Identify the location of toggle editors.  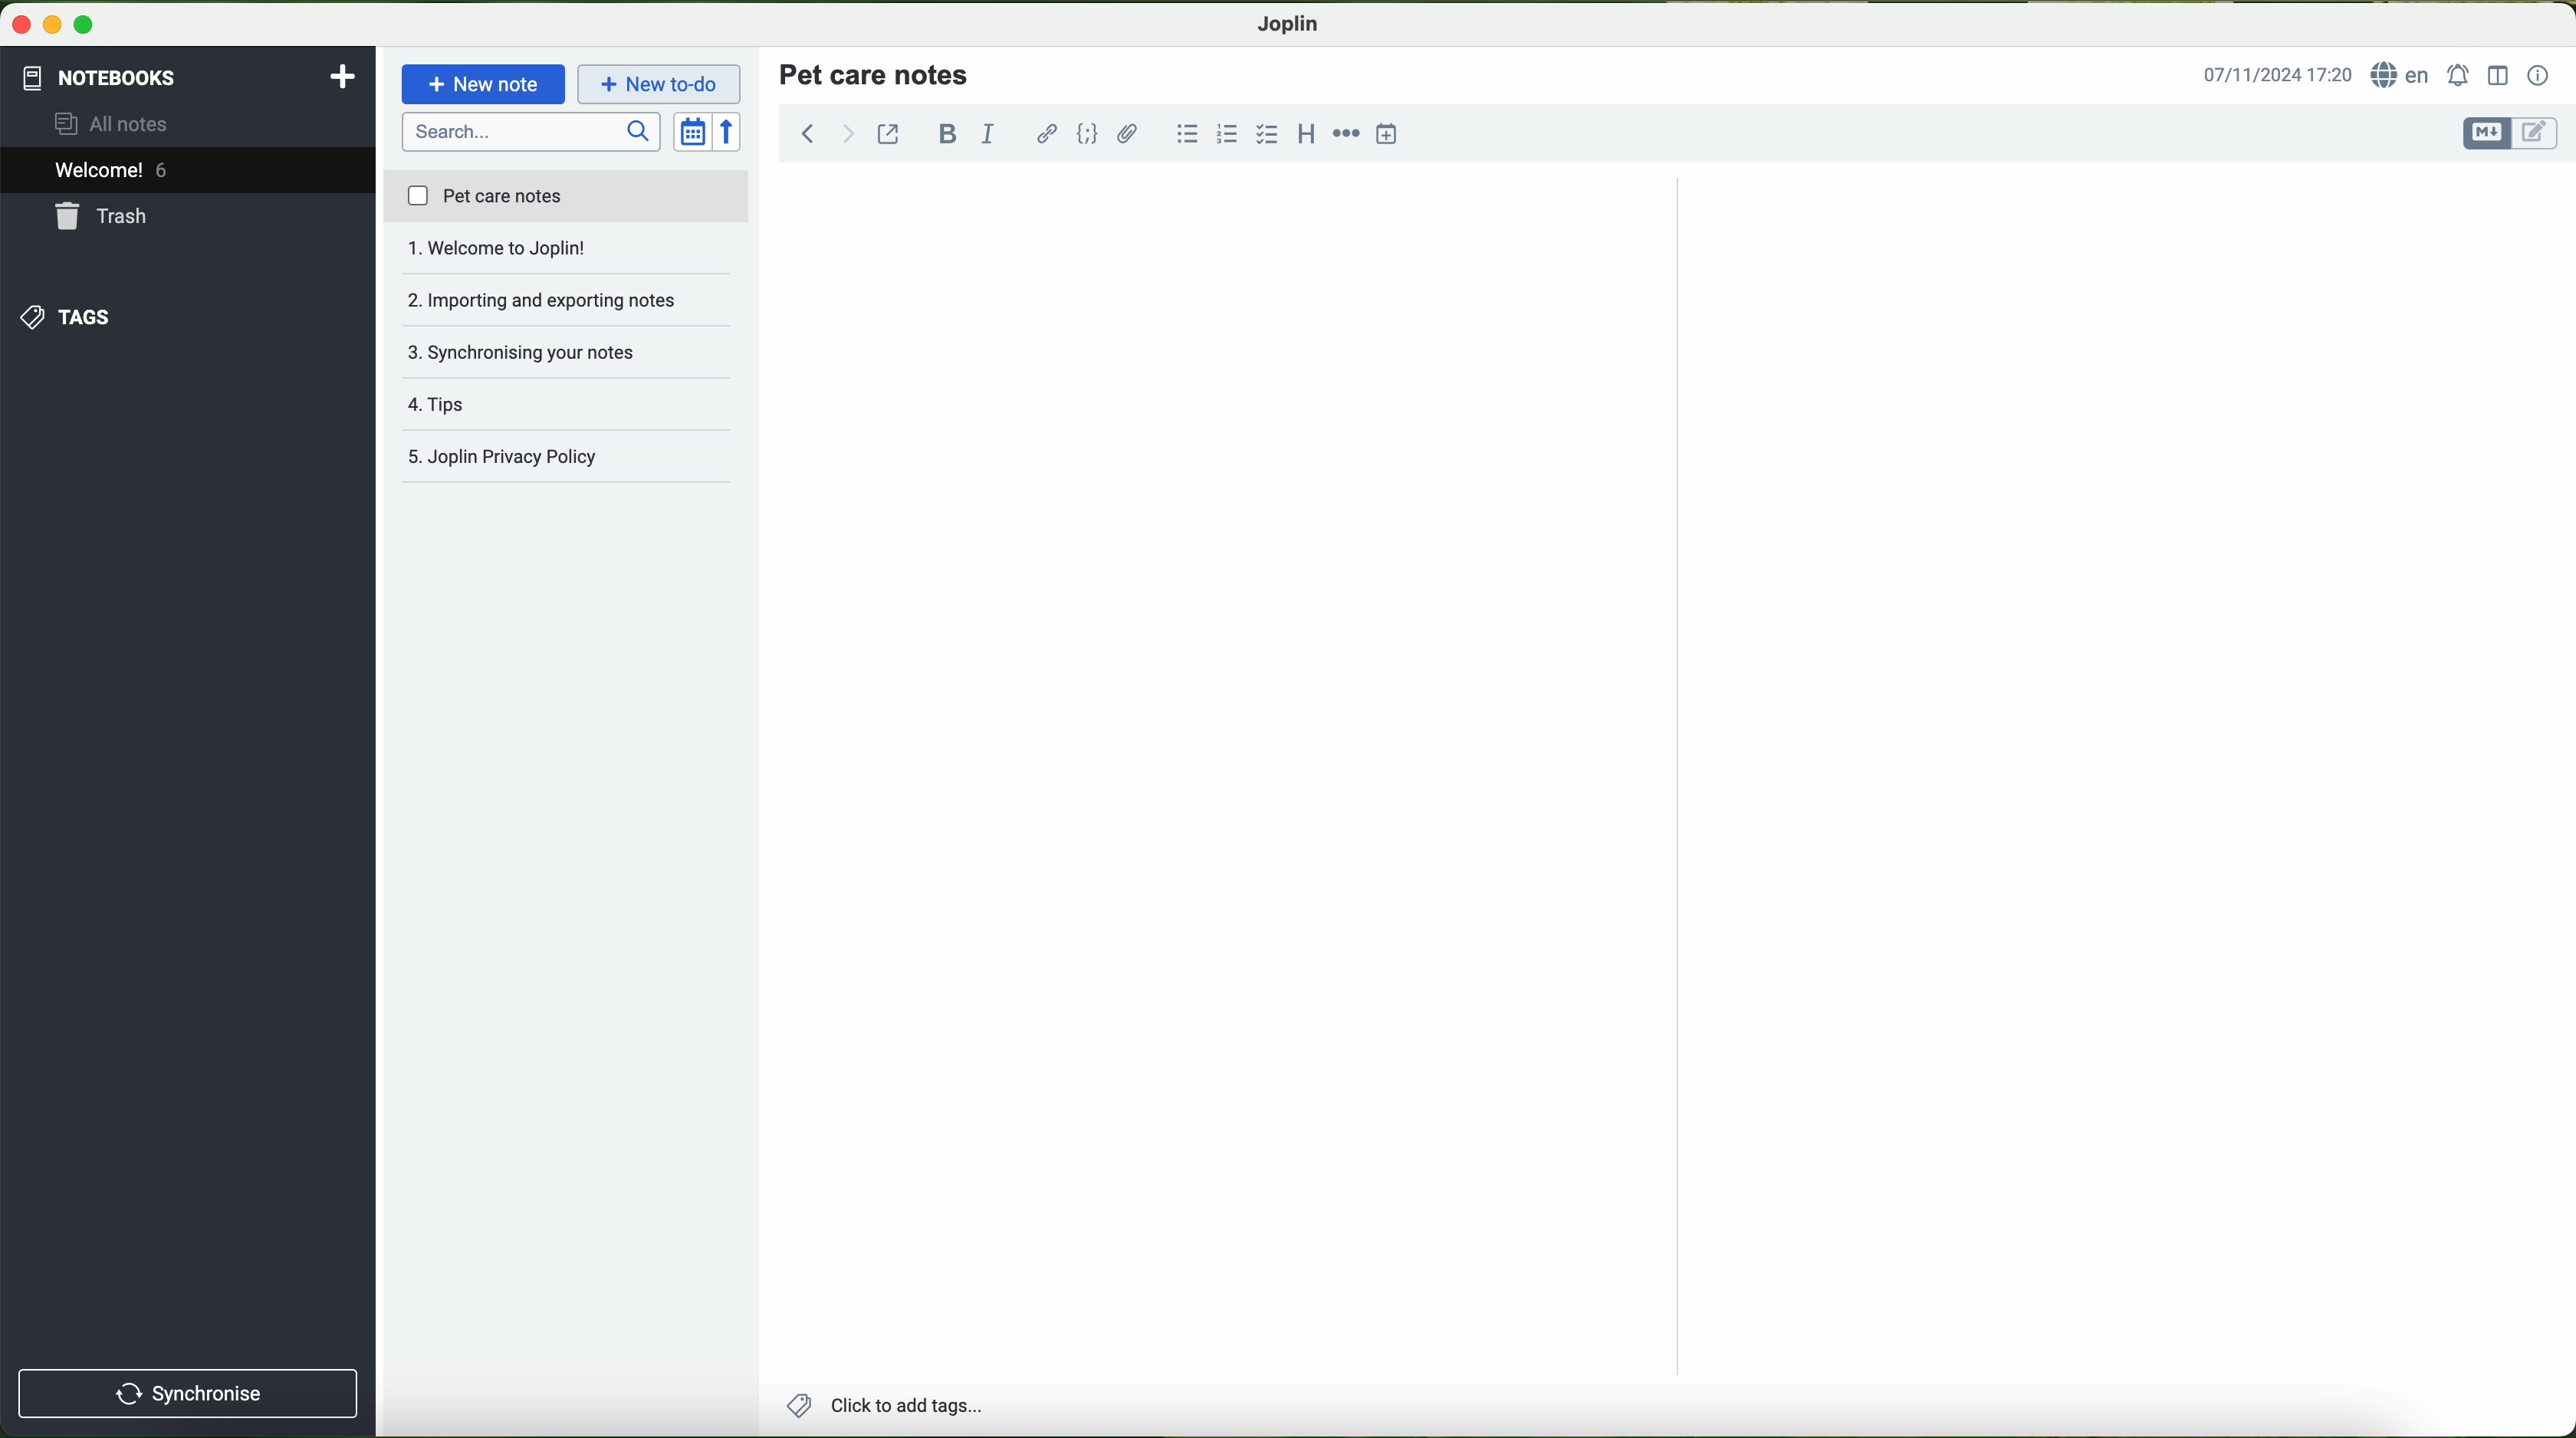
(2508, 134).